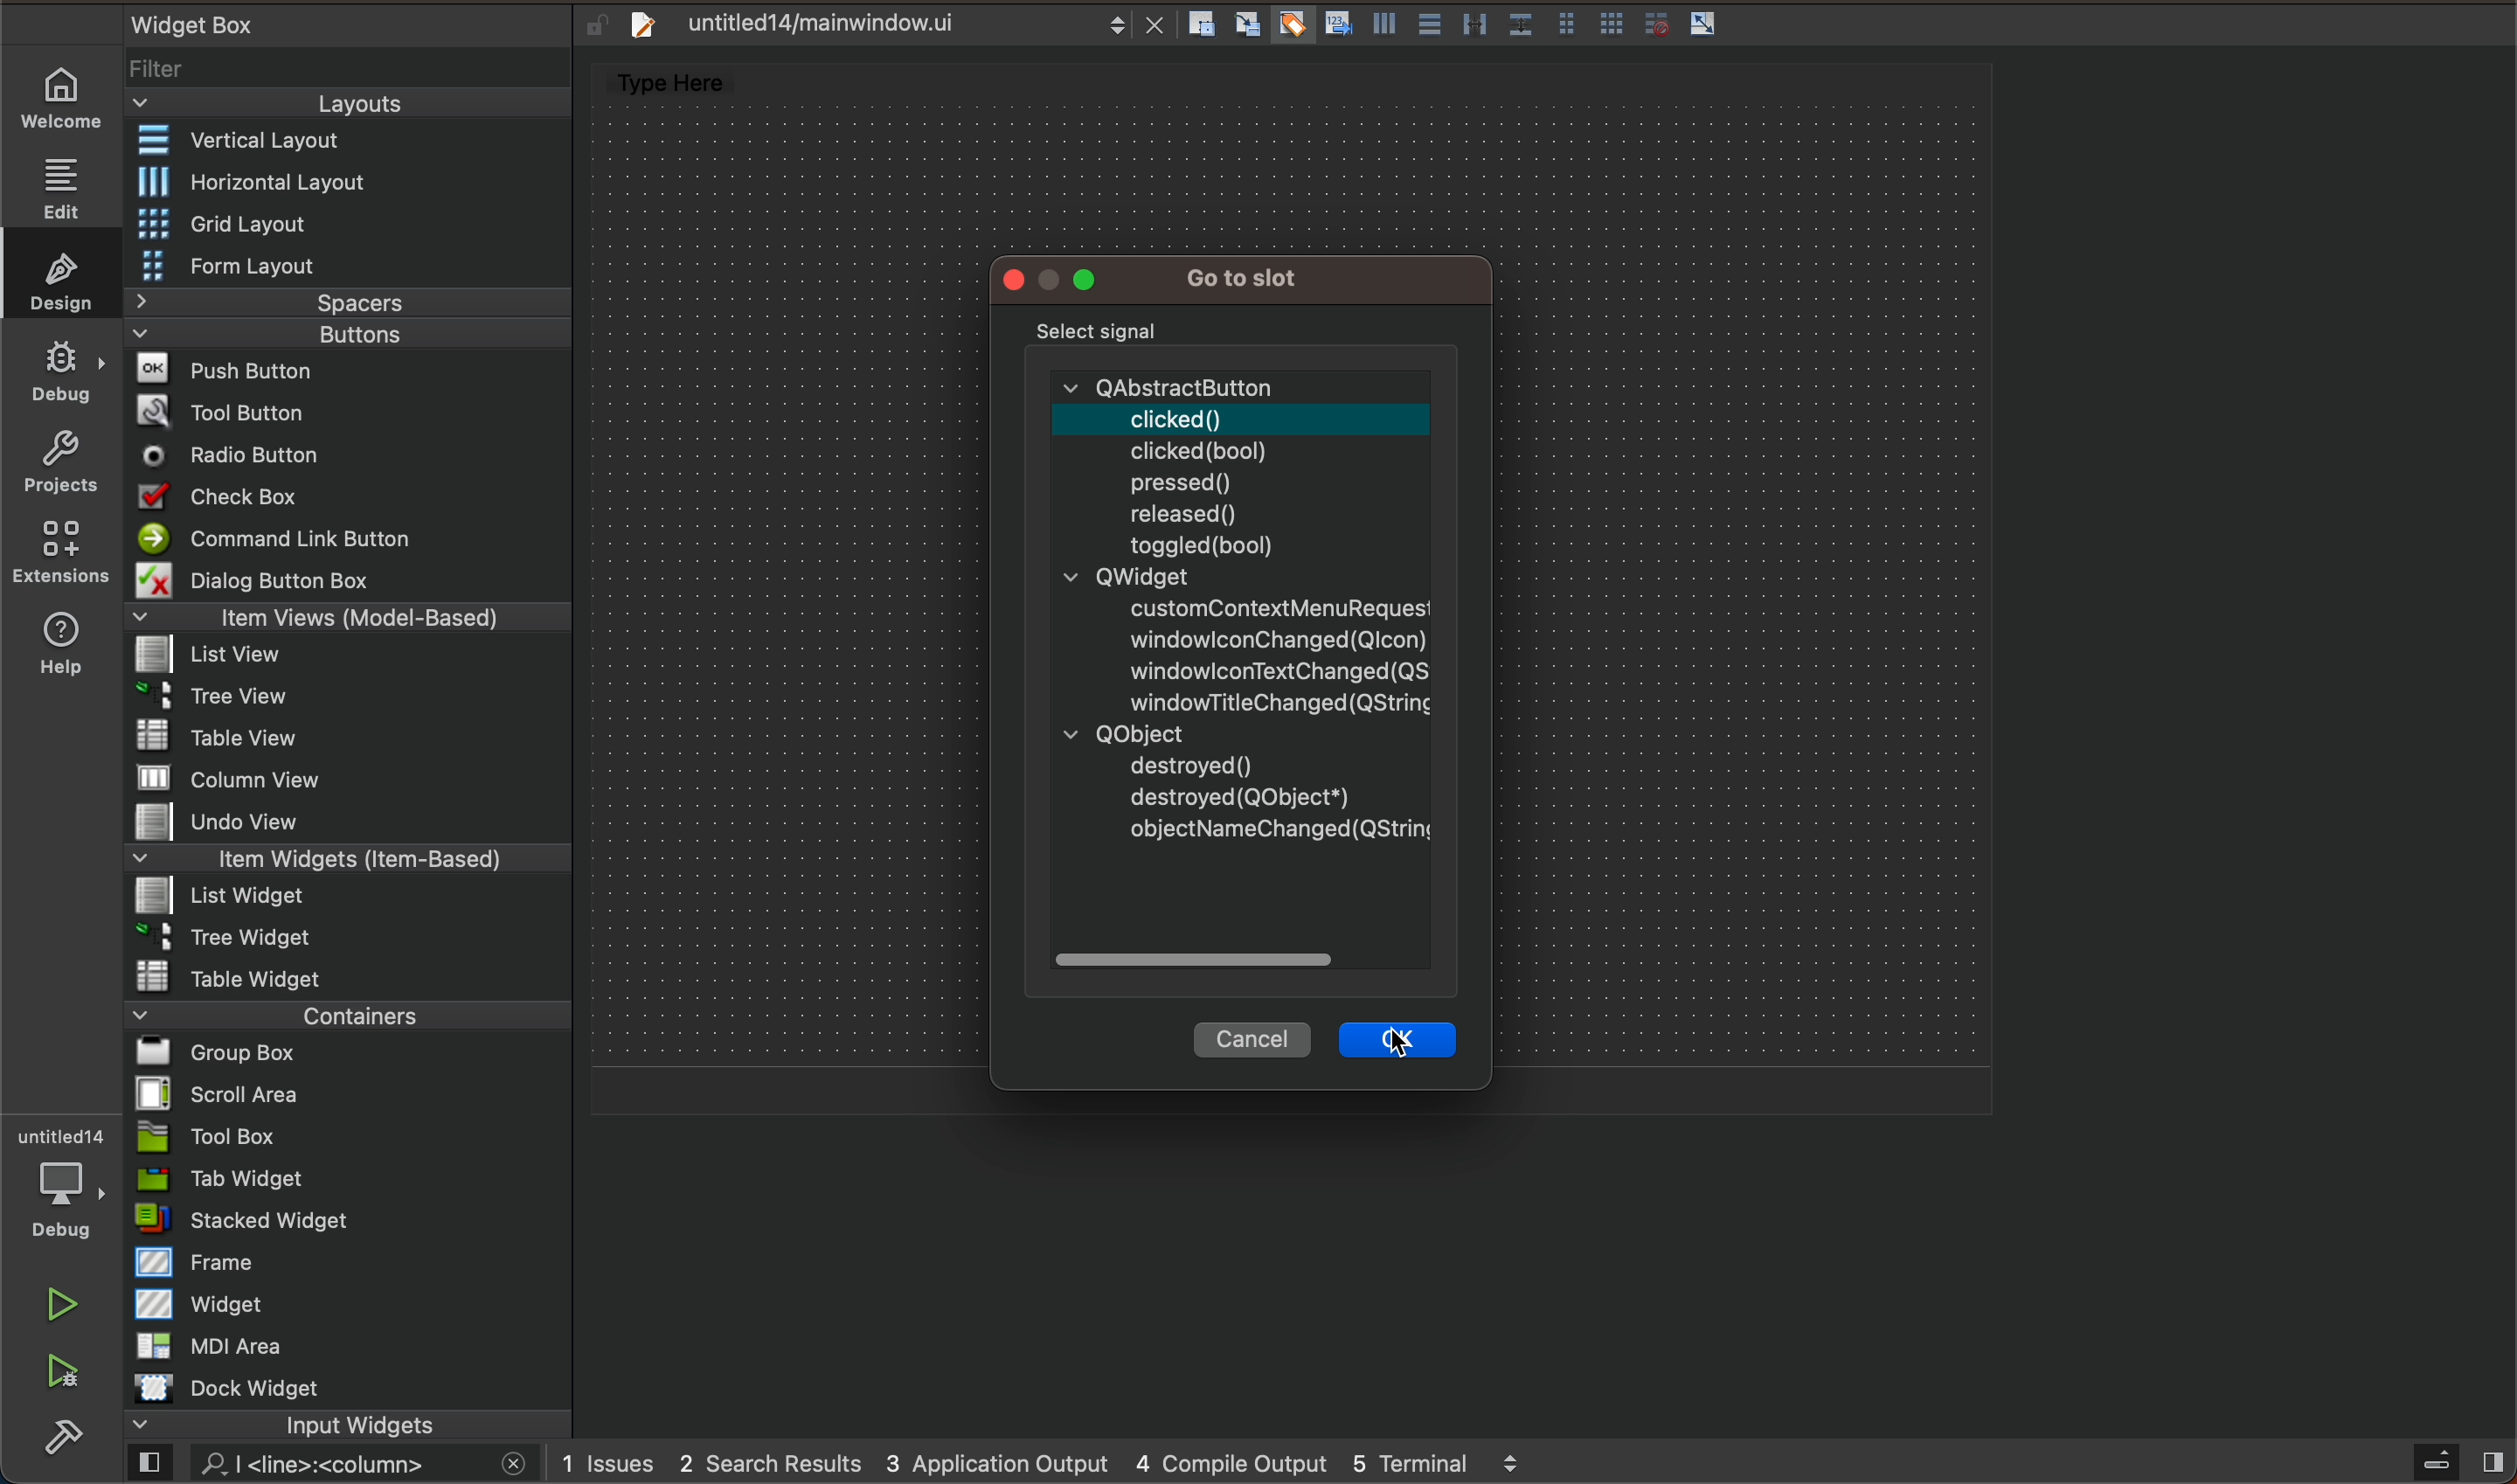  Describe the element at coordinates (58, 1445) in the screenshot. I see `build` at that location.